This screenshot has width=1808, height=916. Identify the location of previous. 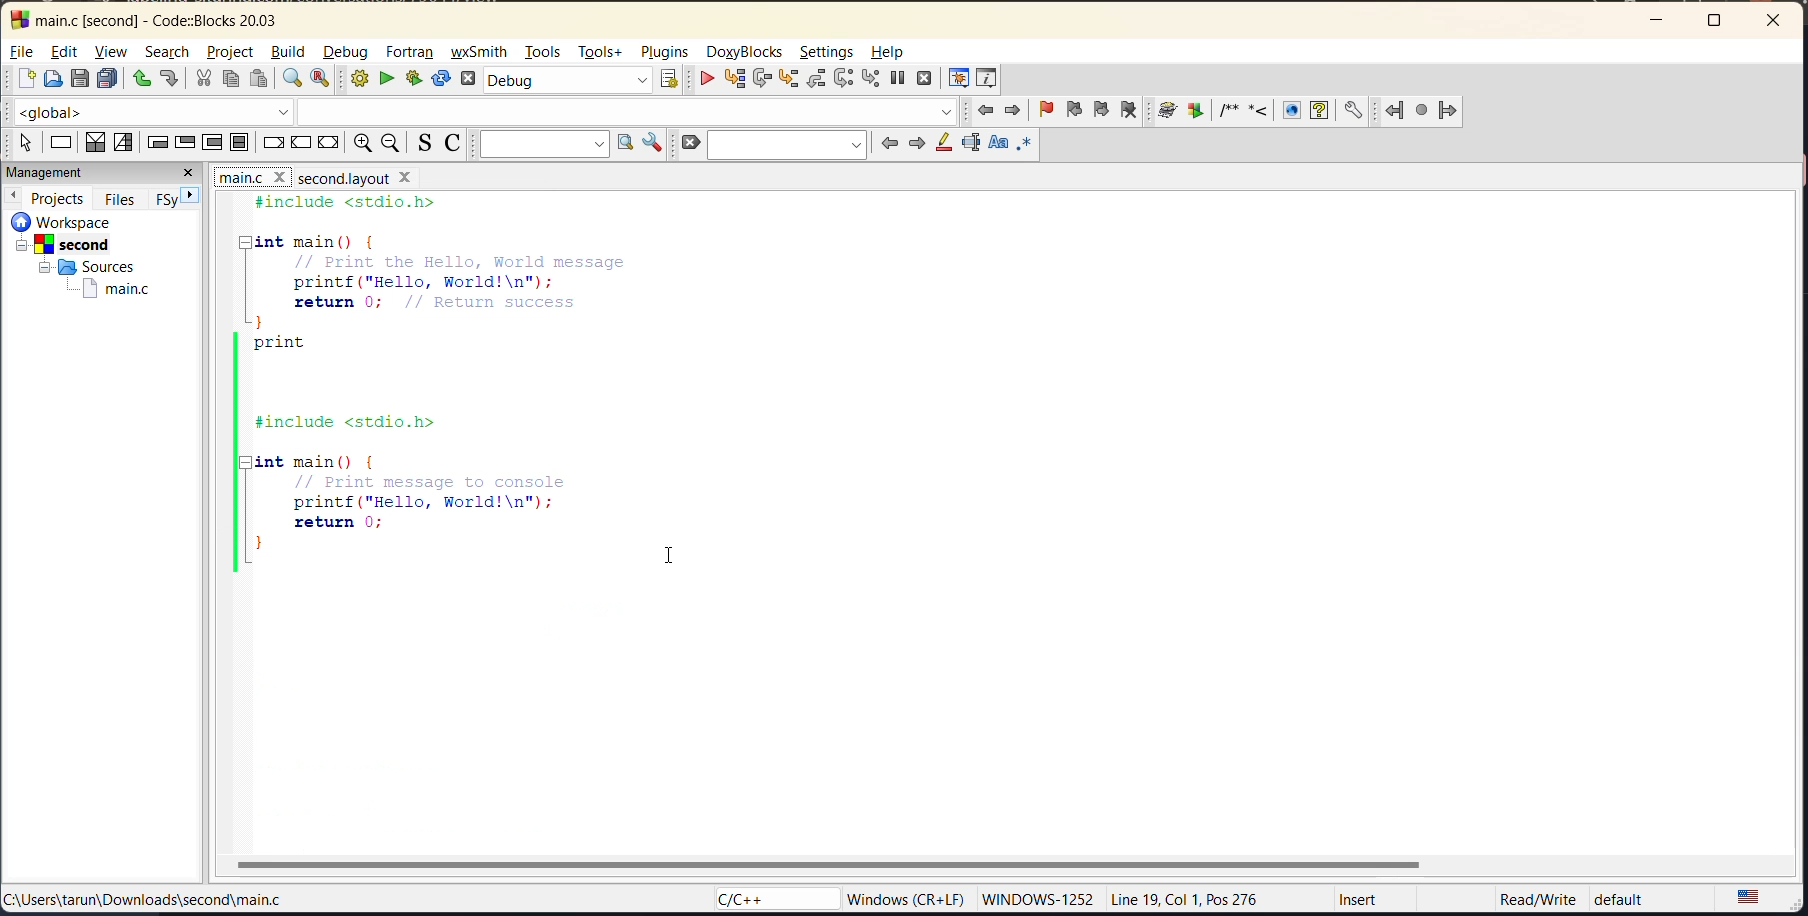
(15, 196).